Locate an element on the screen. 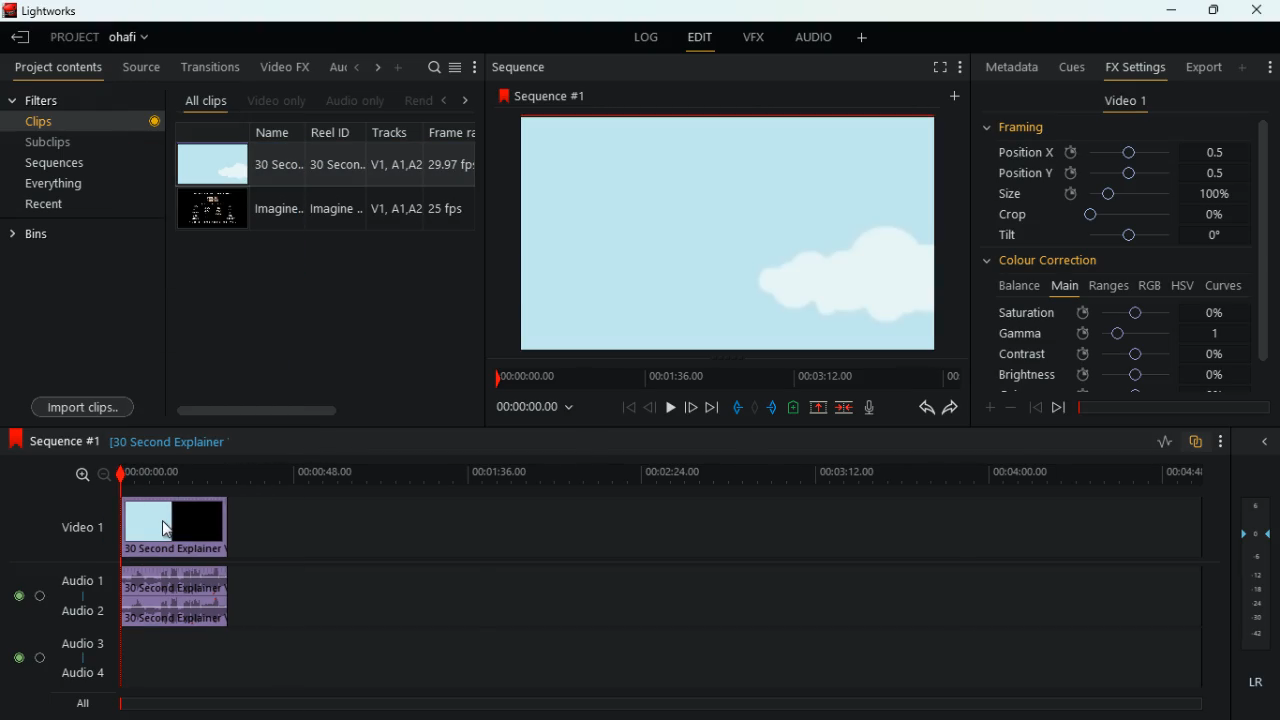  plus is located at coordinates (985, 406).